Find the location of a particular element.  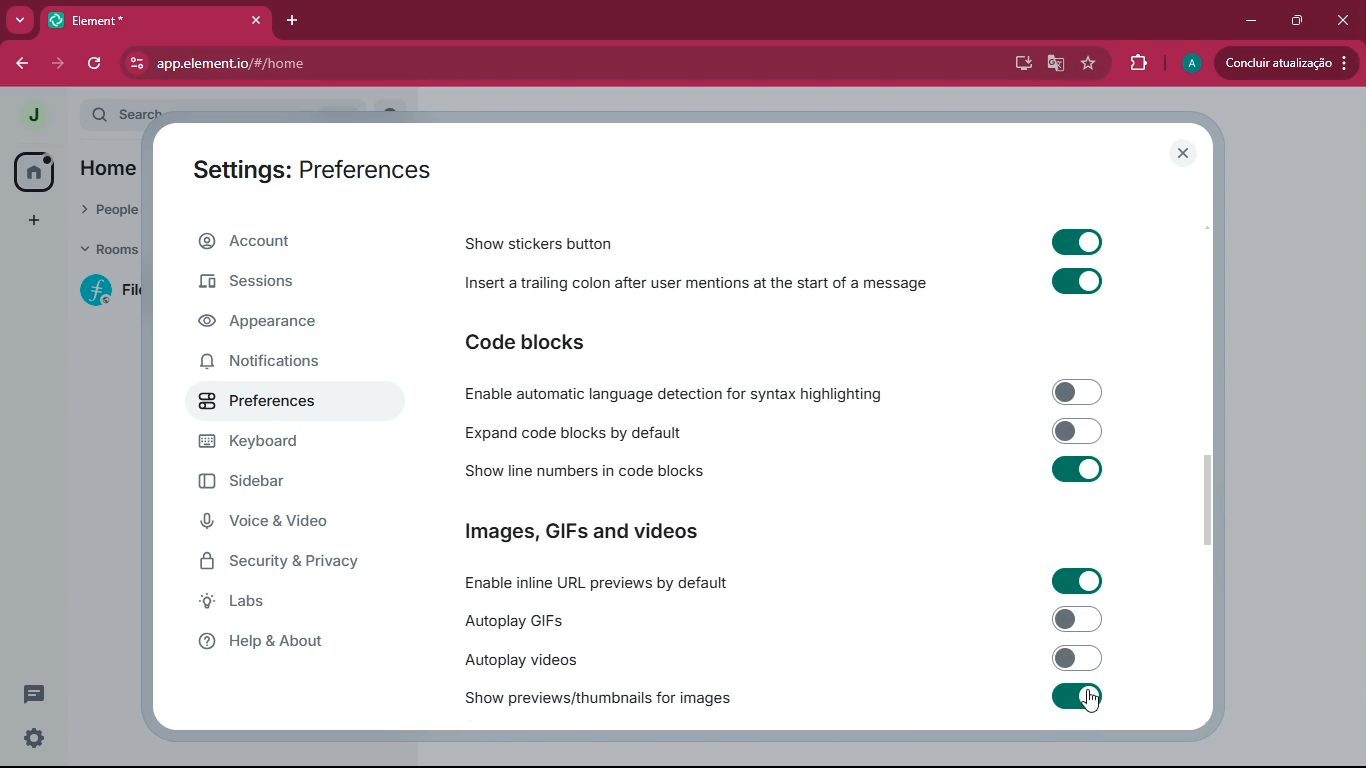

Insert a trailing colon after user mentions at the start of a message is located at coordinates (697, 285).